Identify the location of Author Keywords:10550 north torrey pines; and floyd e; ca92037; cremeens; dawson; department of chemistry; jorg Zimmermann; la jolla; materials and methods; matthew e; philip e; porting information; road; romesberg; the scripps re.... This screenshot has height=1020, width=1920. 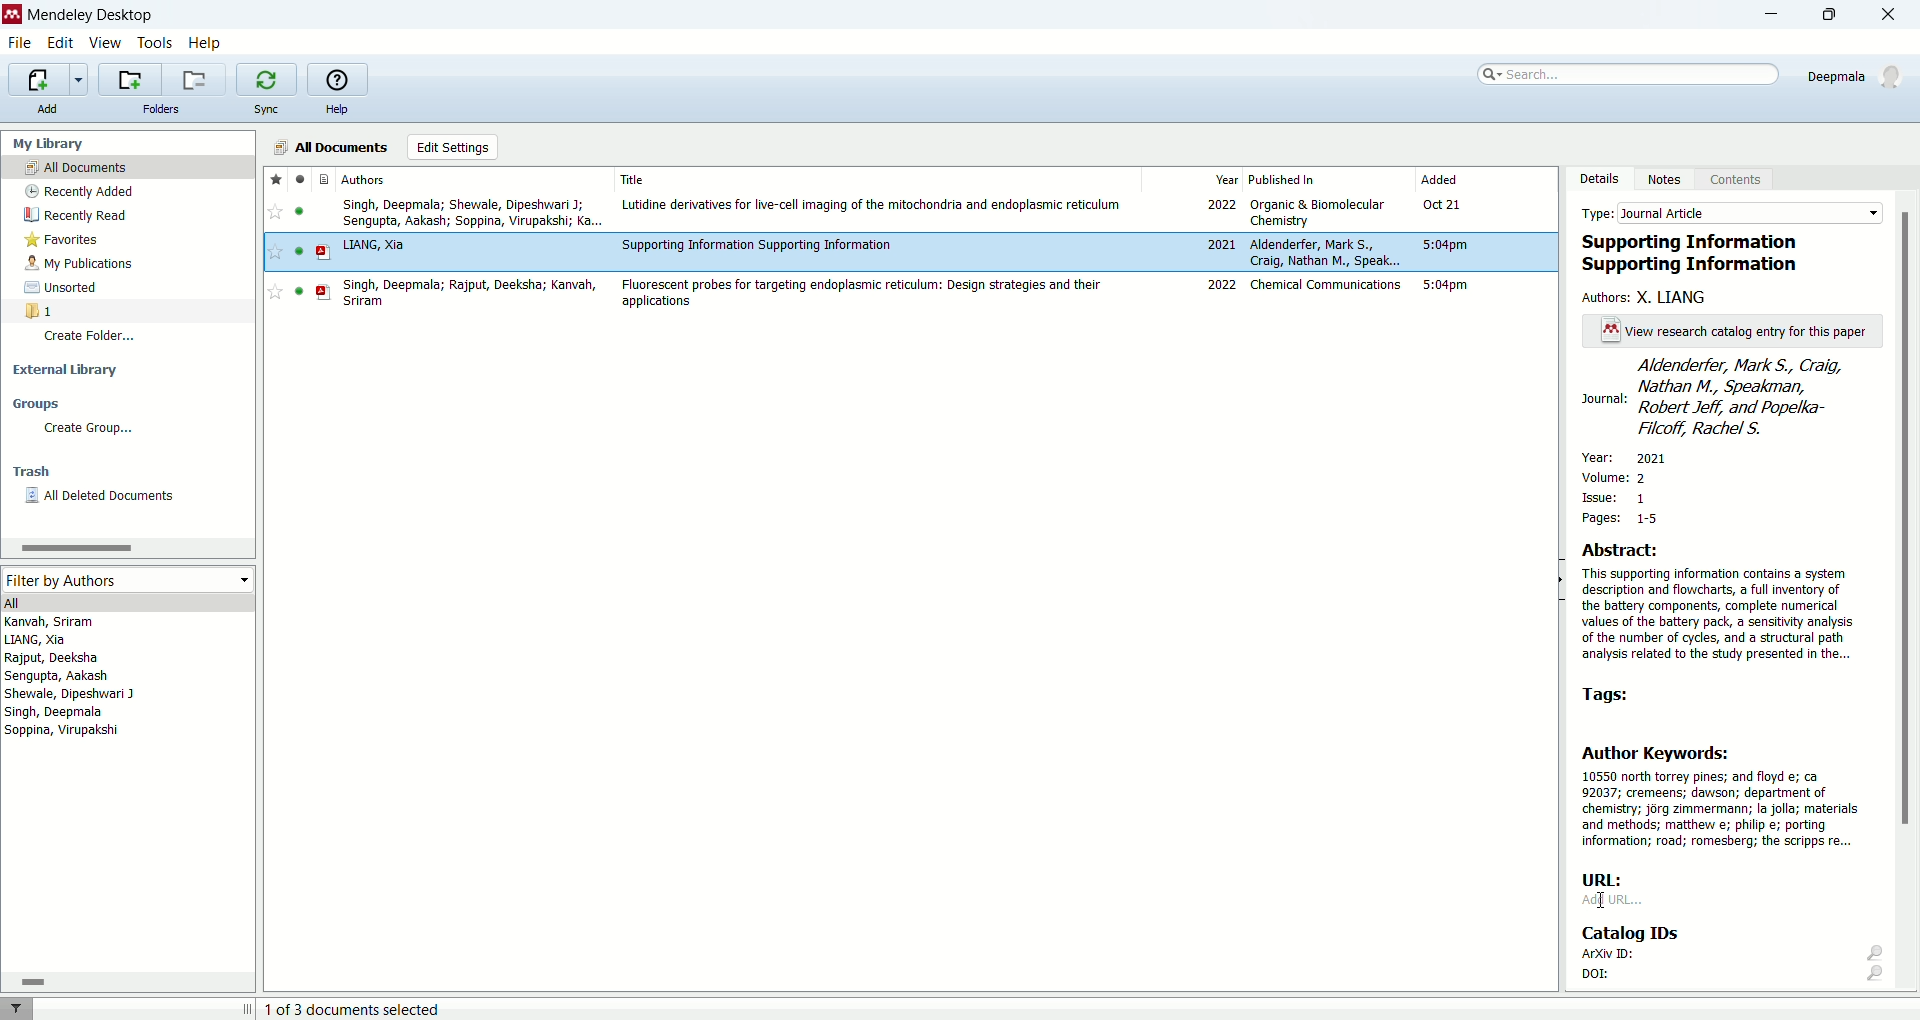
(1721, 796).